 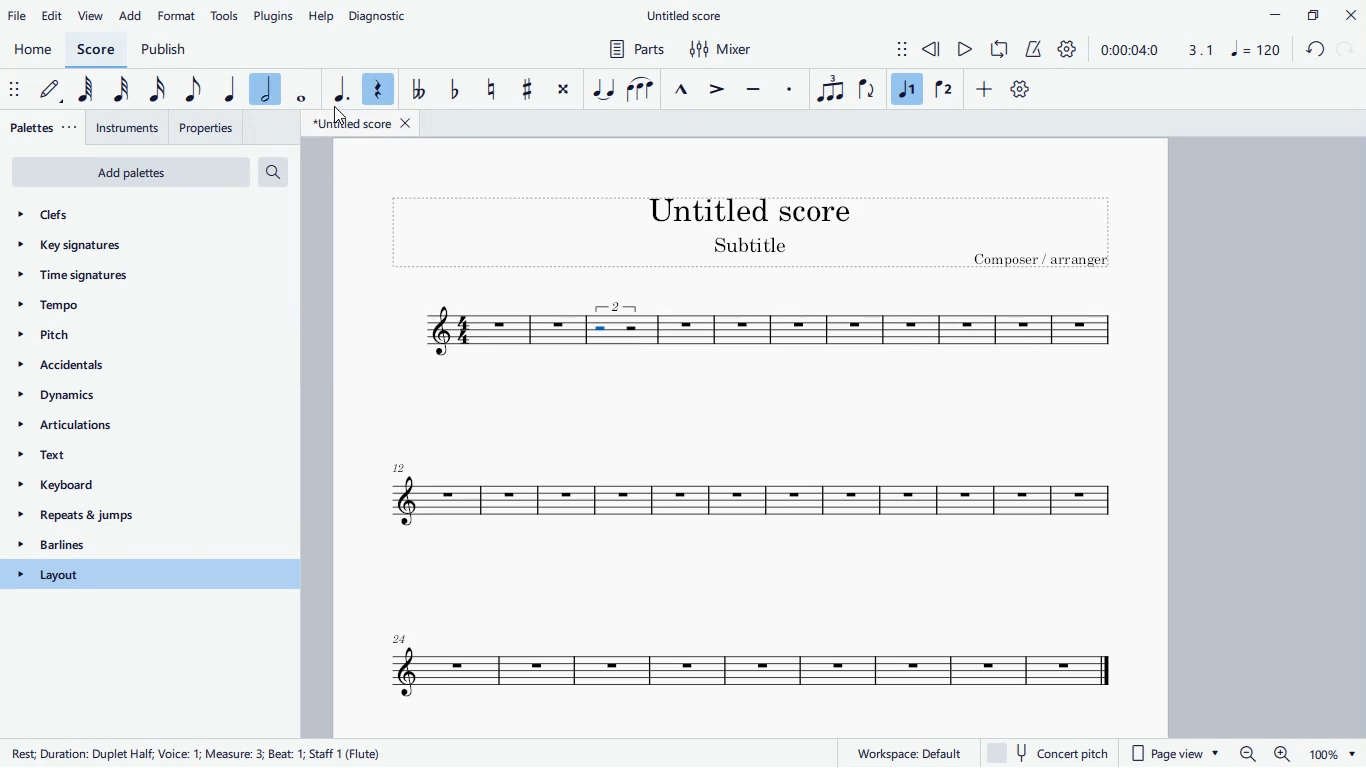 What do you see at coordinates (455, 91) in the screenshot?
I see `toggle flat` at bounding box center [455, 91].